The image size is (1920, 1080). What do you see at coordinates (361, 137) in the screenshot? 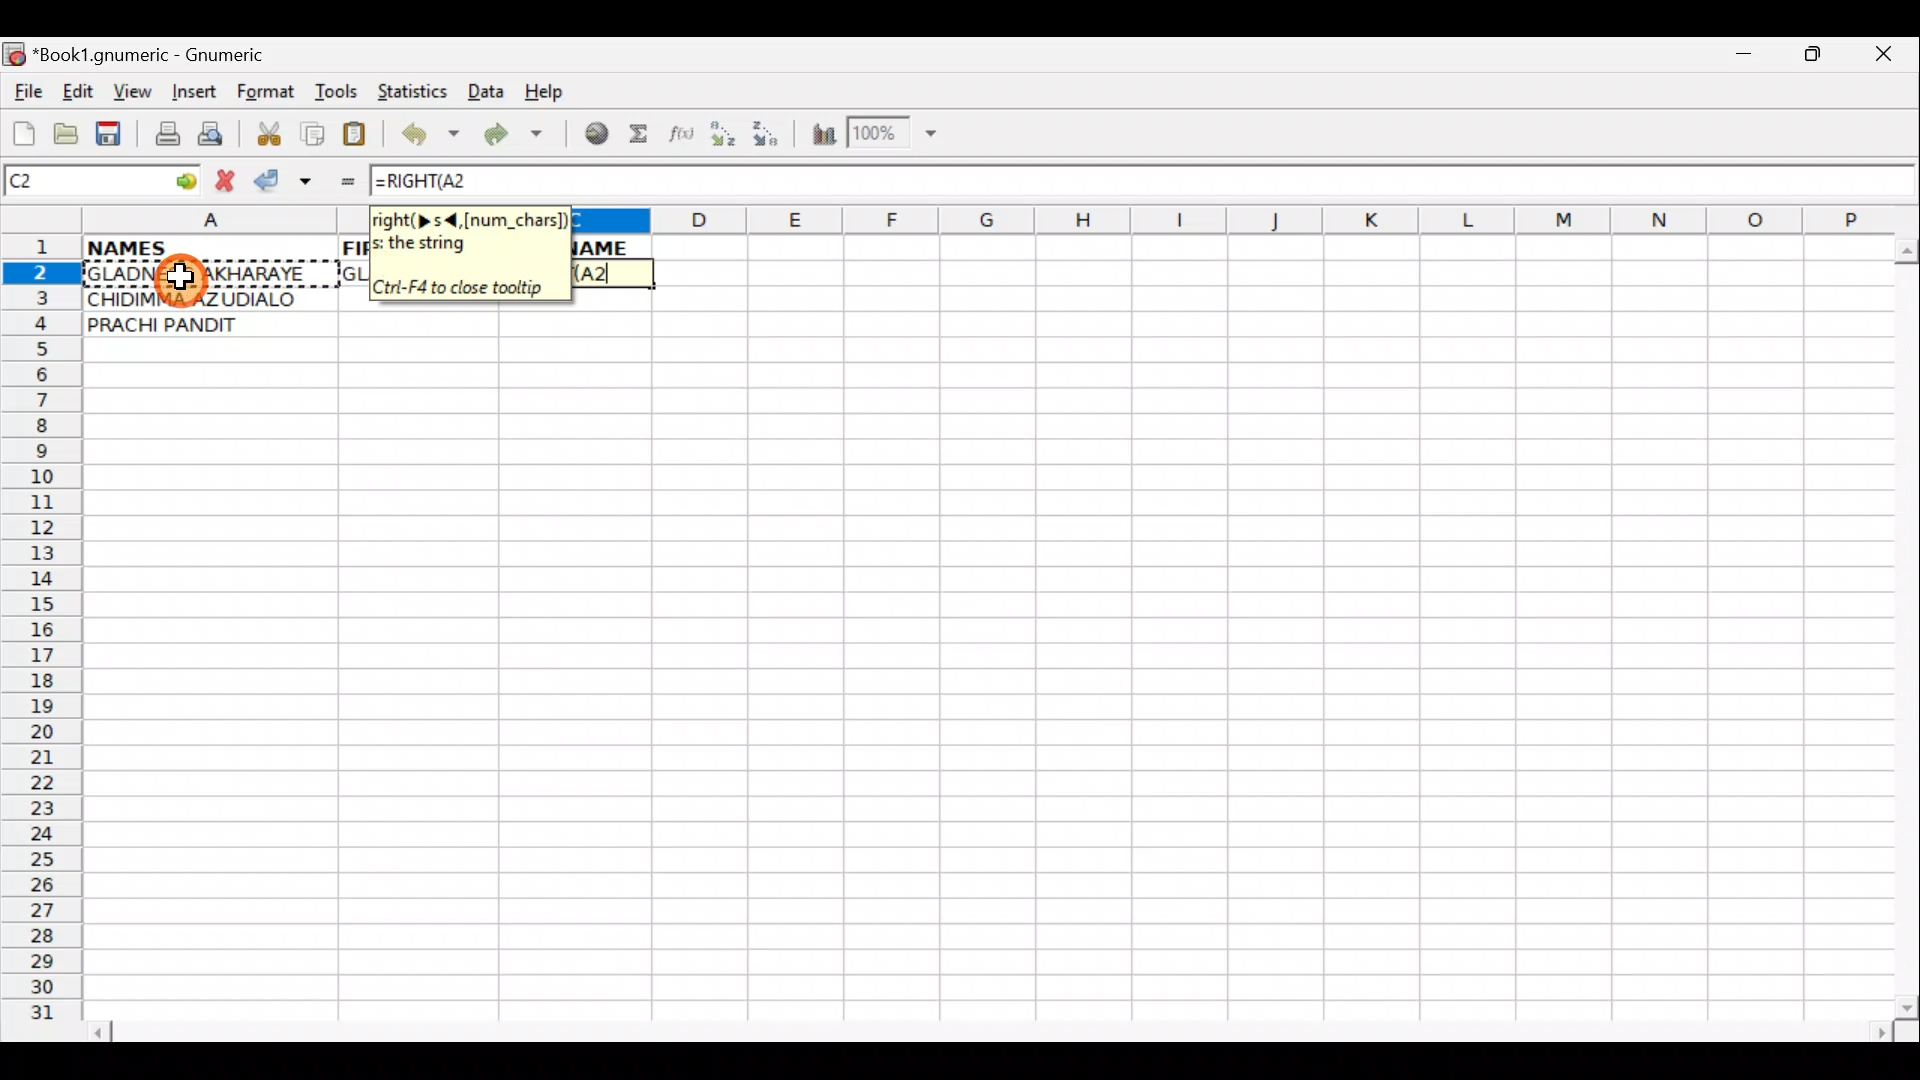
I see `Paste clipboard` at bounding box center [361, 137].